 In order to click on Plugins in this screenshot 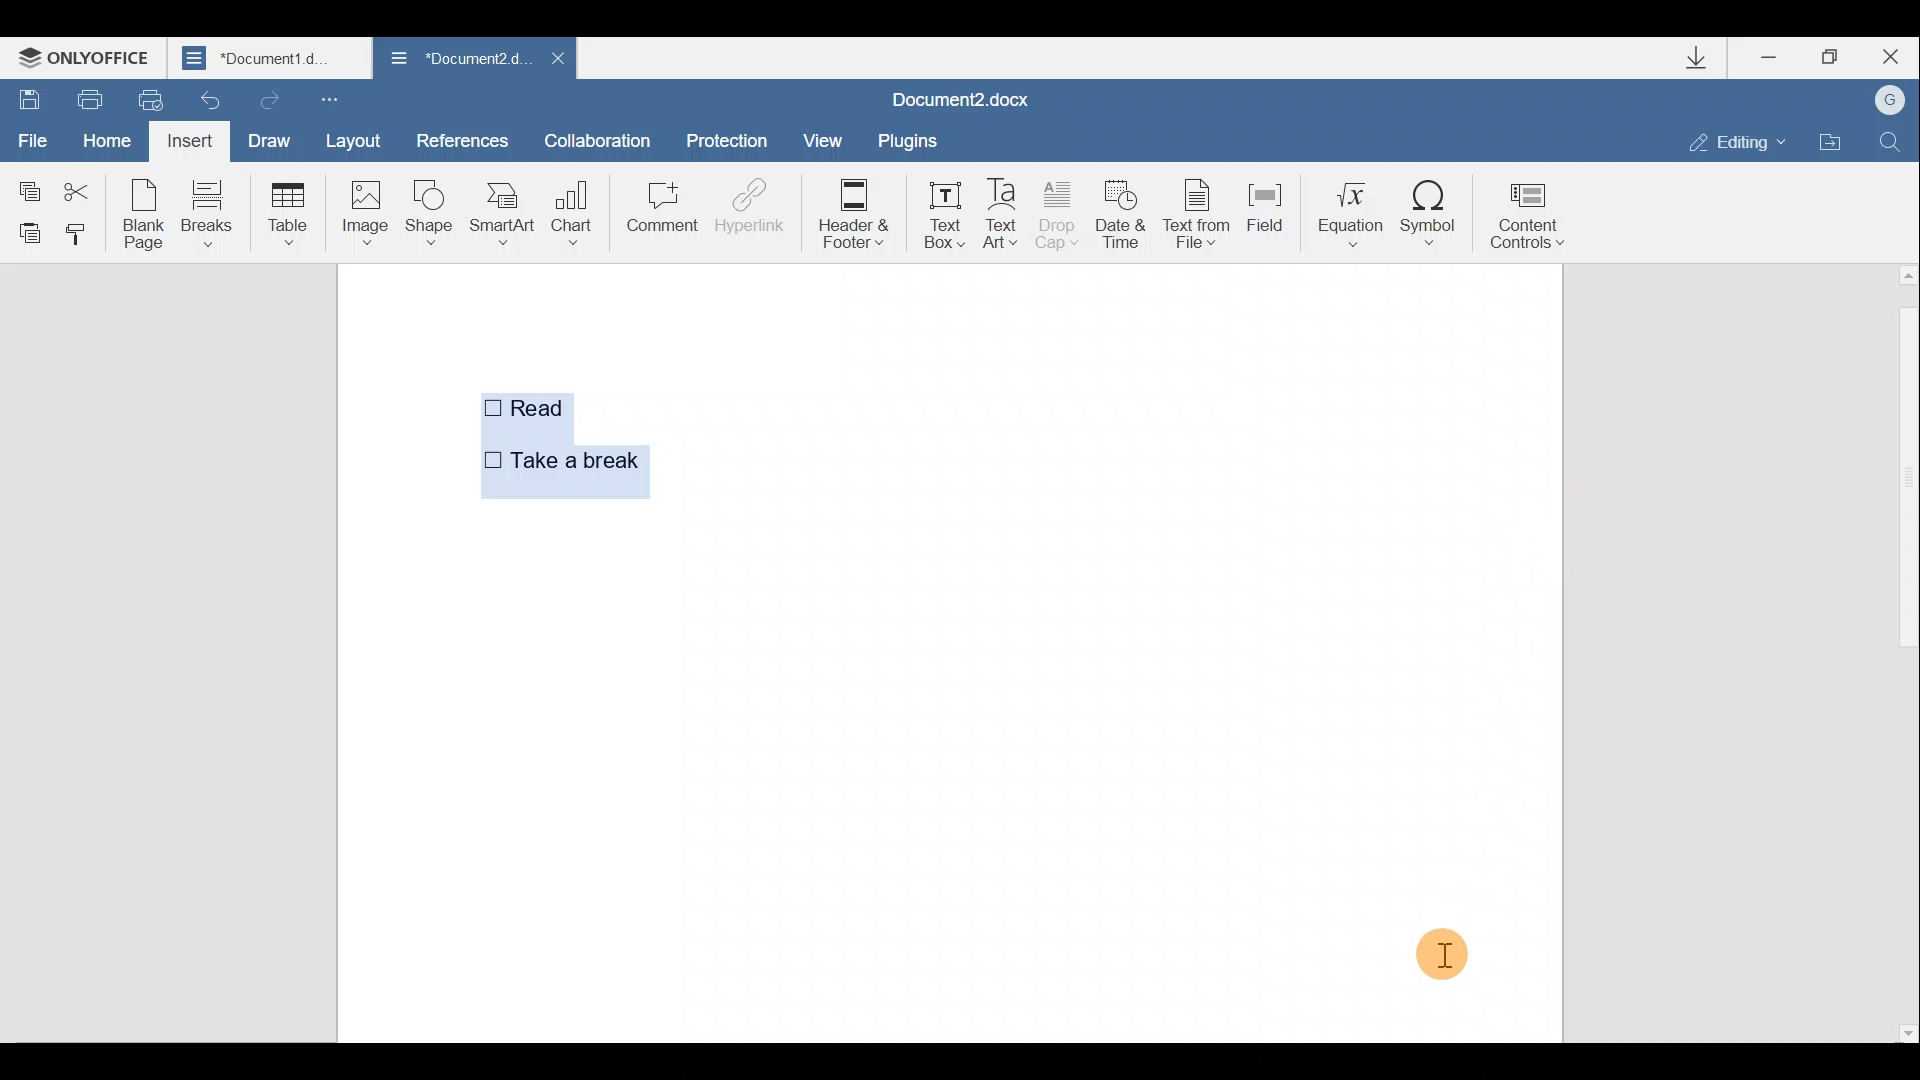, I will do `click(905, 140)`.